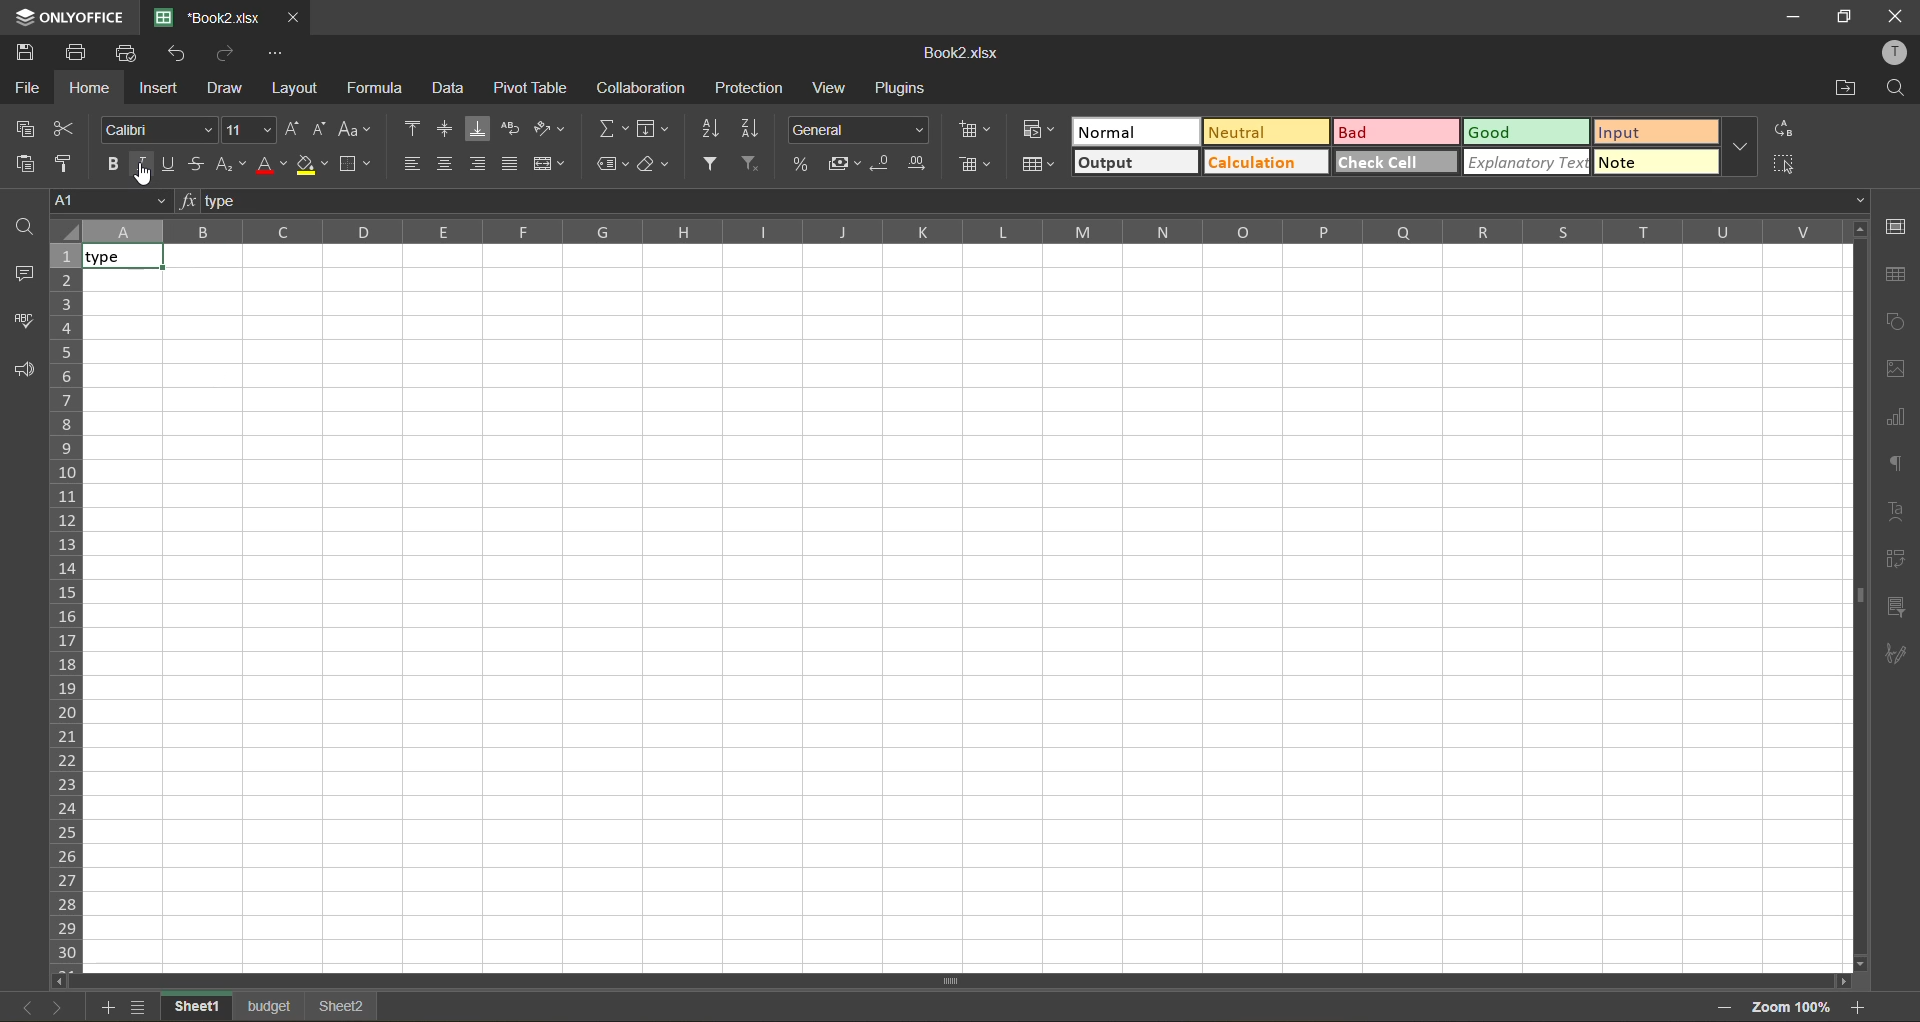 The height and width of the screenshot is (1022, 1920). I want to click on paragraph, so click(1896, 464).